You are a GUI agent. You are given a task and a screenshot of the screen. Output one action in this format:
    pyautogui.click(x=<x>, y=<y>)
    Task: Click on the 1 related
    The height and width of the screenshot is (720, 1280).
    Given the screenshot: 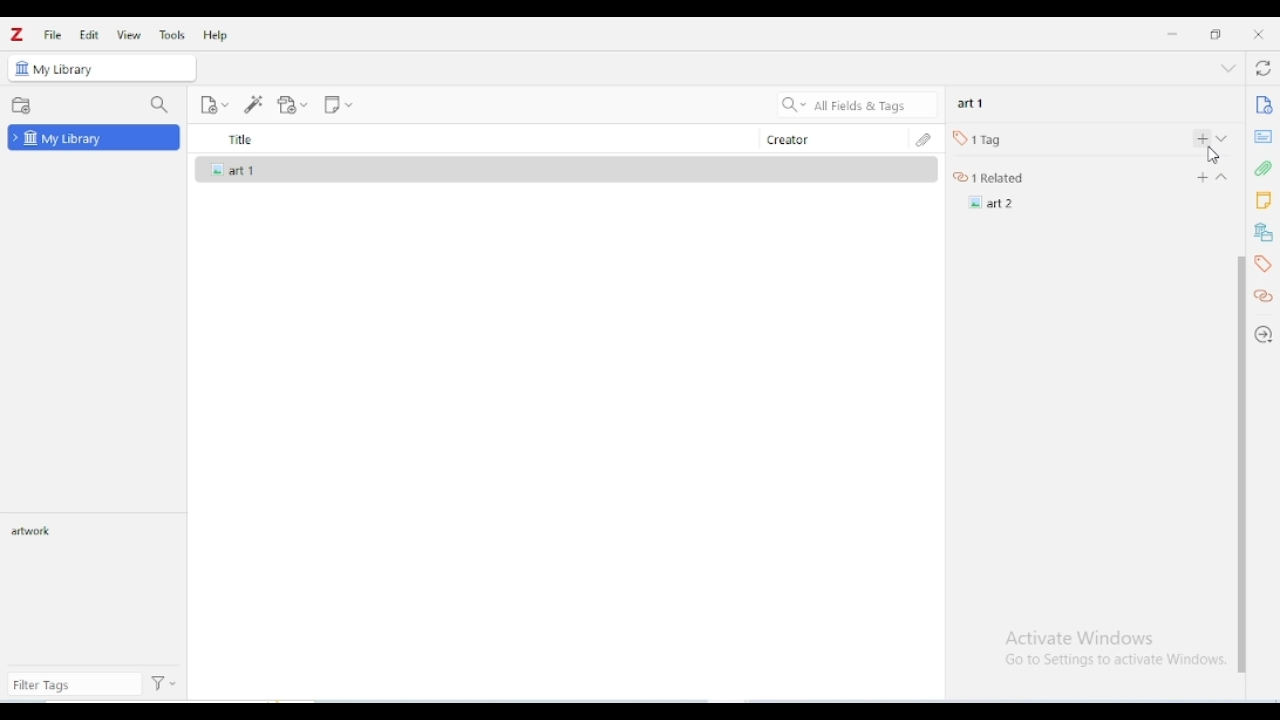 What is the action you would take?
    pyautogui.click(x=989, y=177)
    